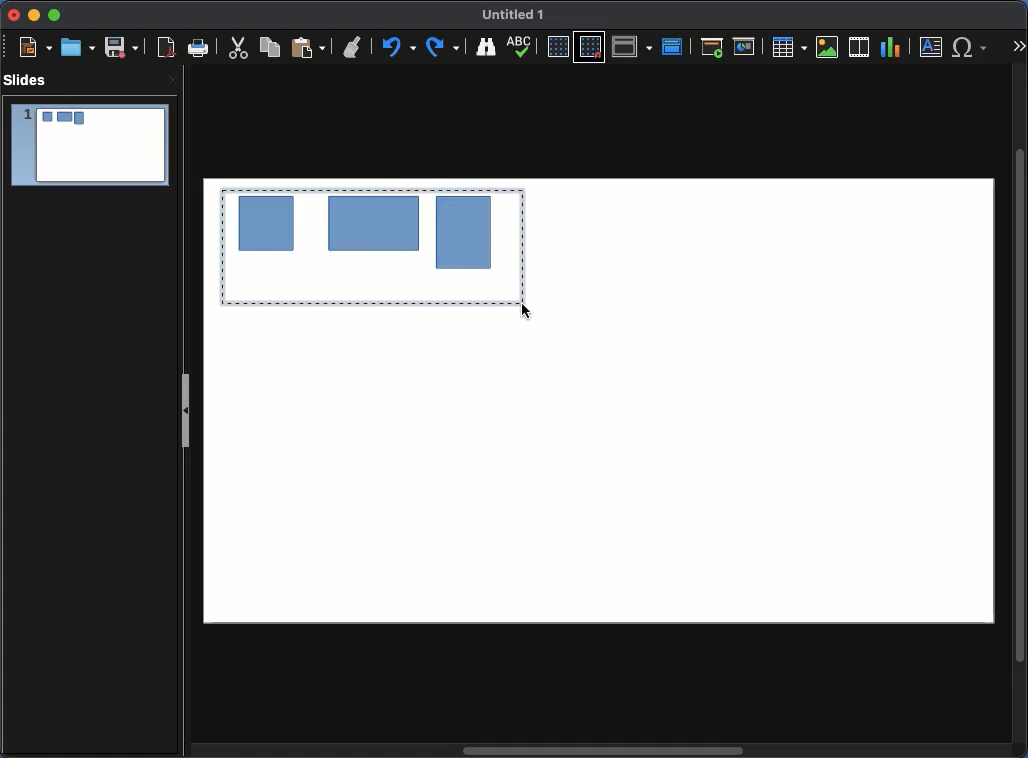 The image size is (1028, 758). I want to click on Print, so click(200, 49).